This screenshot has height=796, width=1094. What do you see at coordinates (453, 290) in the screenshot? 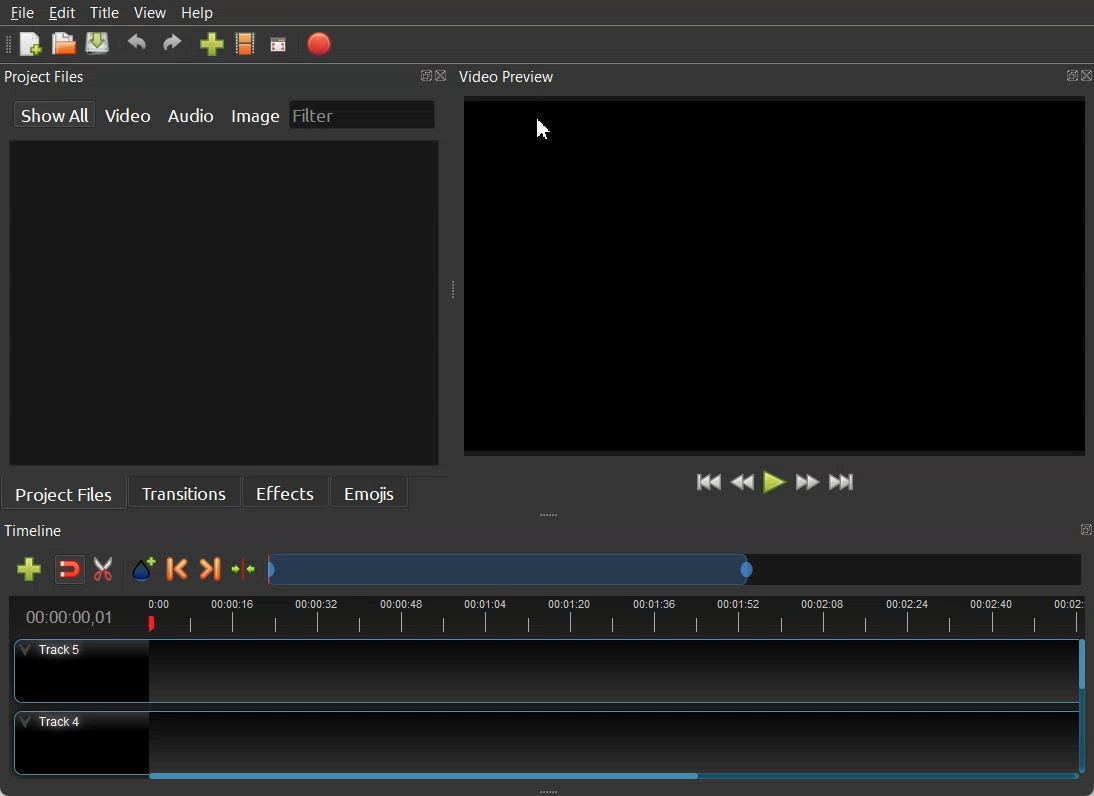
I see `Window Adjuster ` at bounding box center [453, 290].